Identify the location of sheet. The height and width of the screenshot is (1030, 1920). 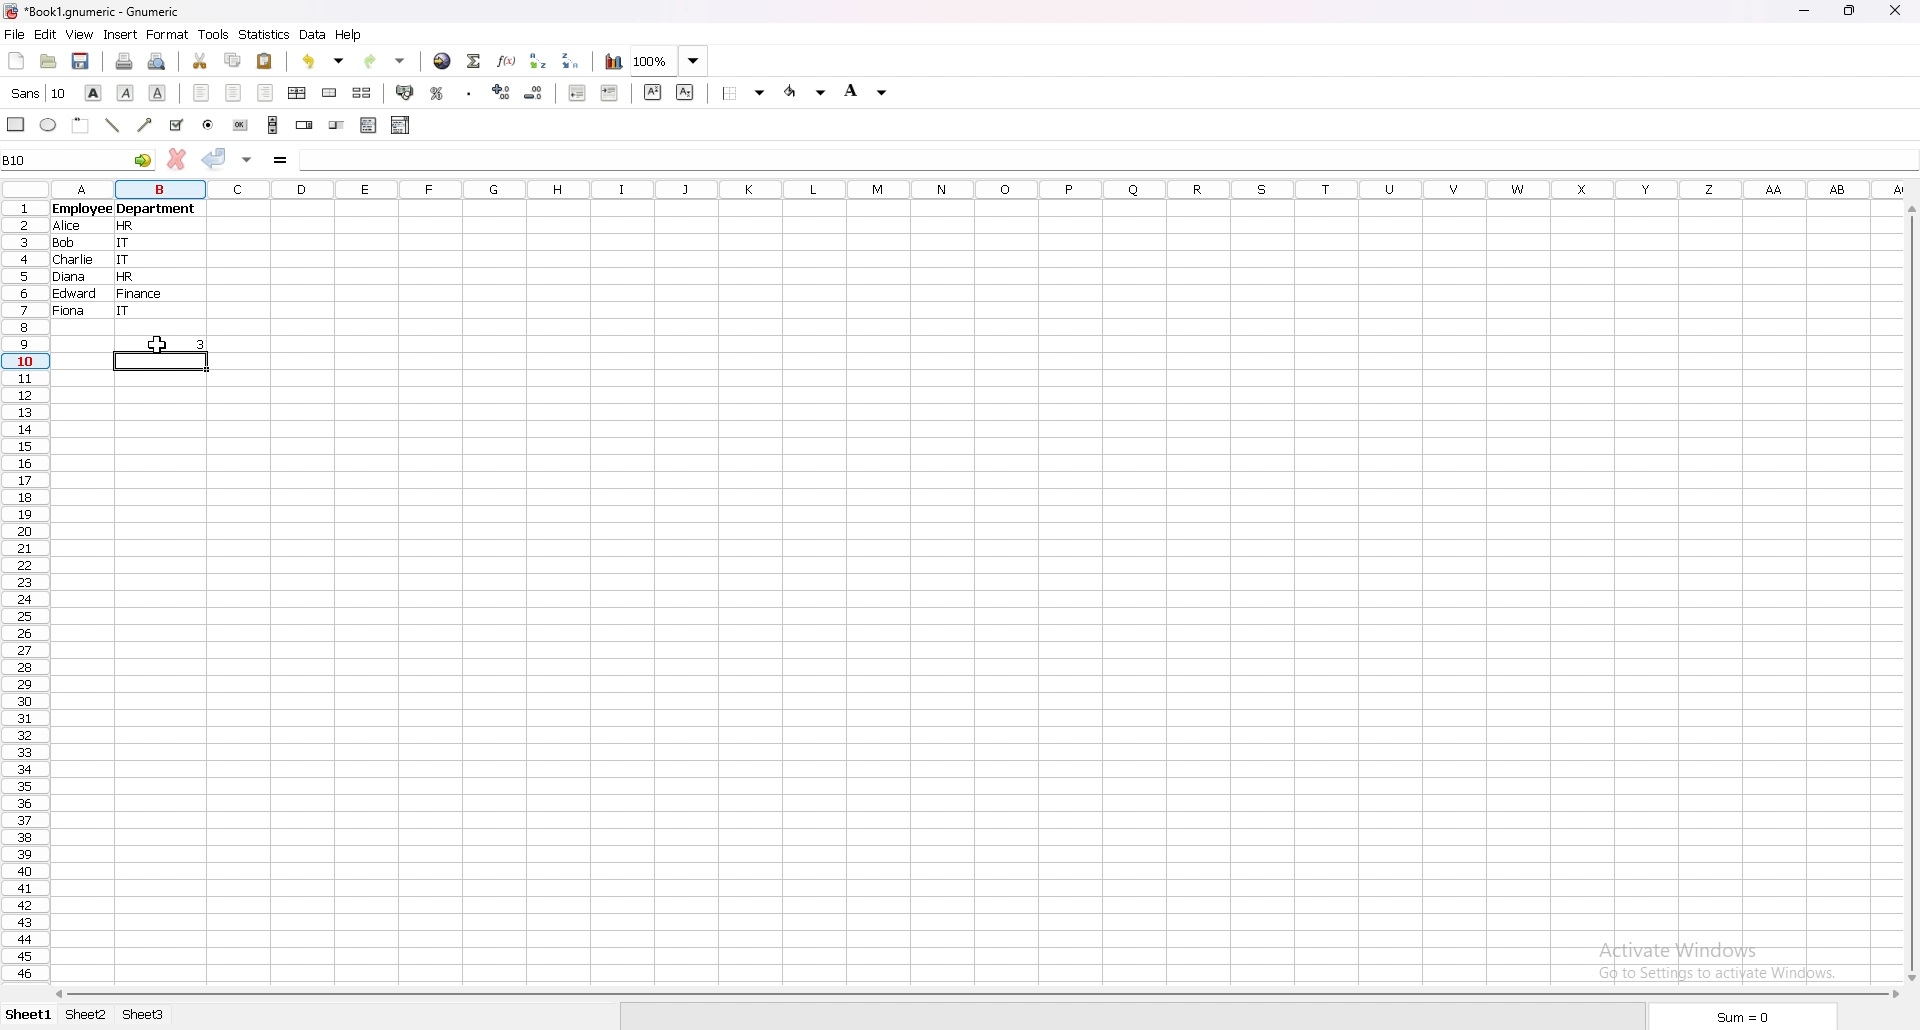
(28, 1015).